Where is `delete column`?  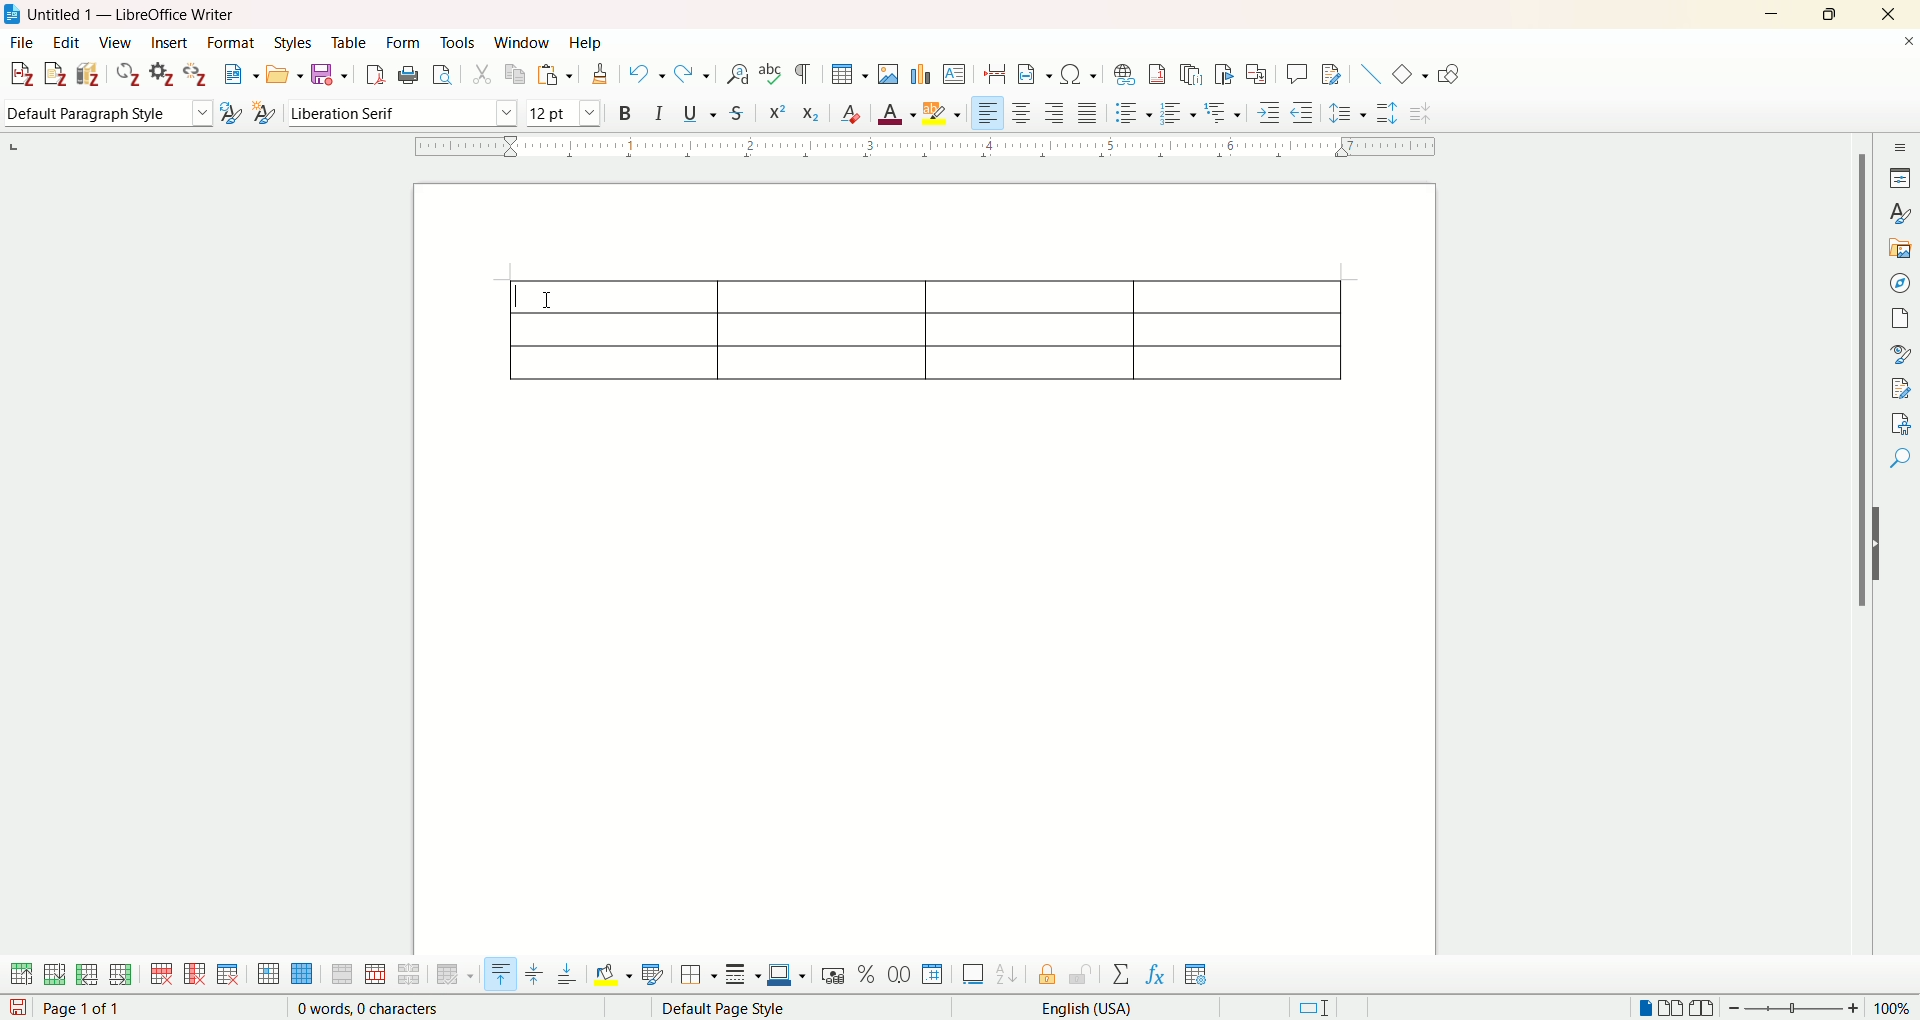
delete column is located at coordinates (197, 975).